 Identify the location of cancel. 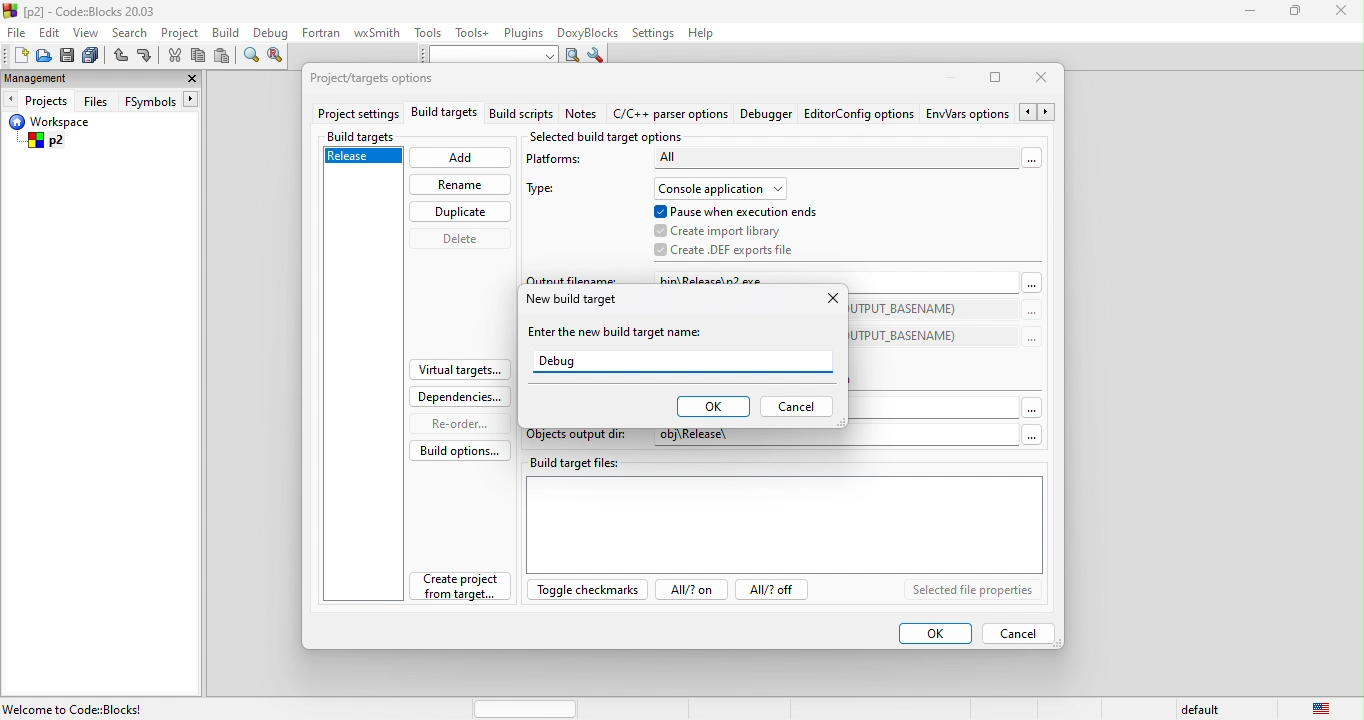
(798, 407).